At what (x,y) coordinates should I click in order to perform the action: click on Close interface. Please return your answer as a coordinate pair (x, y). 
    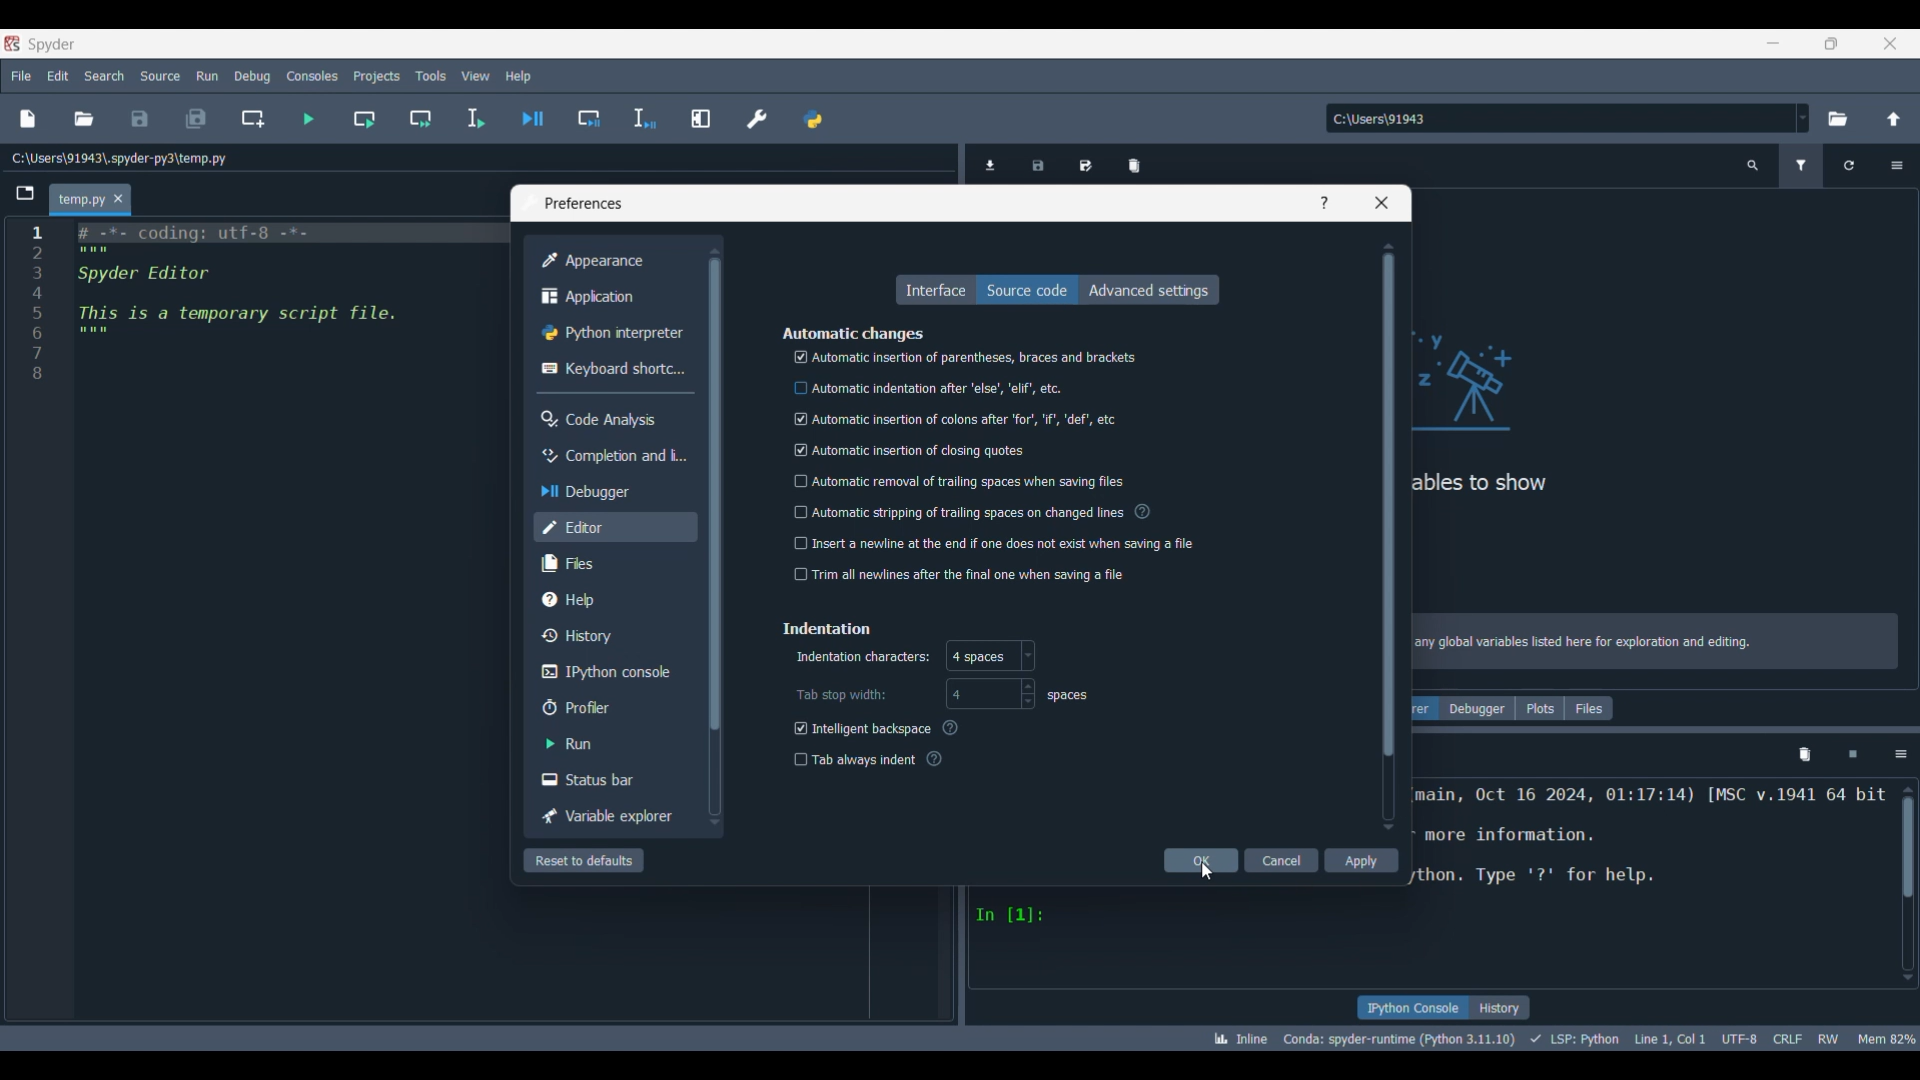
    Looking at the image, I should click on (1890, 43).